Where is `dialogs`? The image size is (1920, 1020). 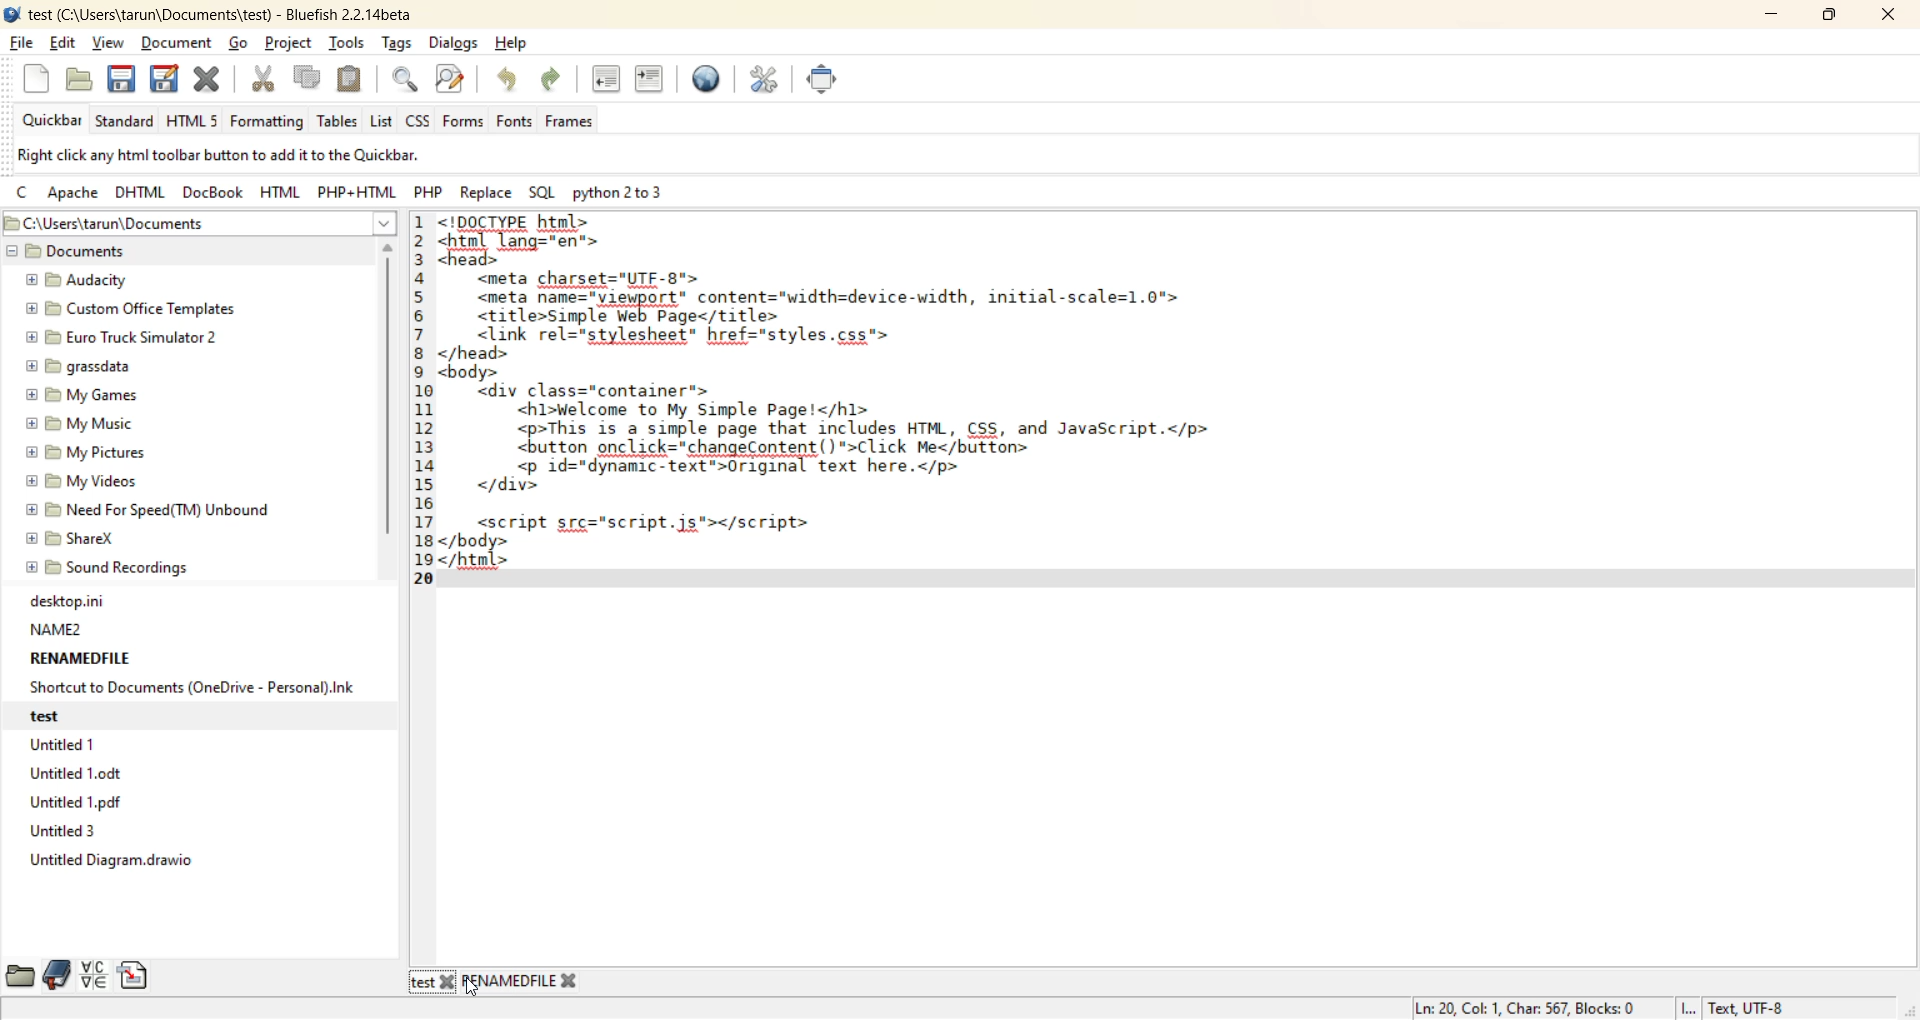 dialogs is located at coordinates (459, 44).